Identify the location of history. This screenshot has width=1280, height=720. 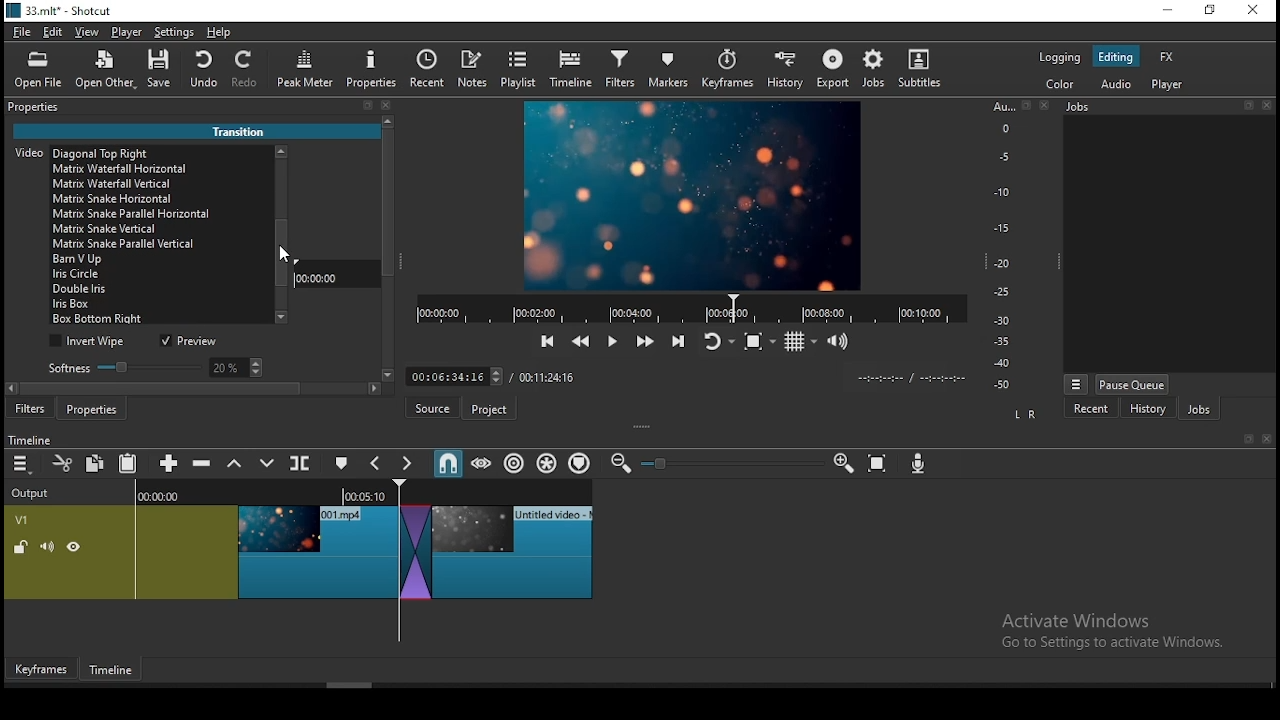
(1146, 409).